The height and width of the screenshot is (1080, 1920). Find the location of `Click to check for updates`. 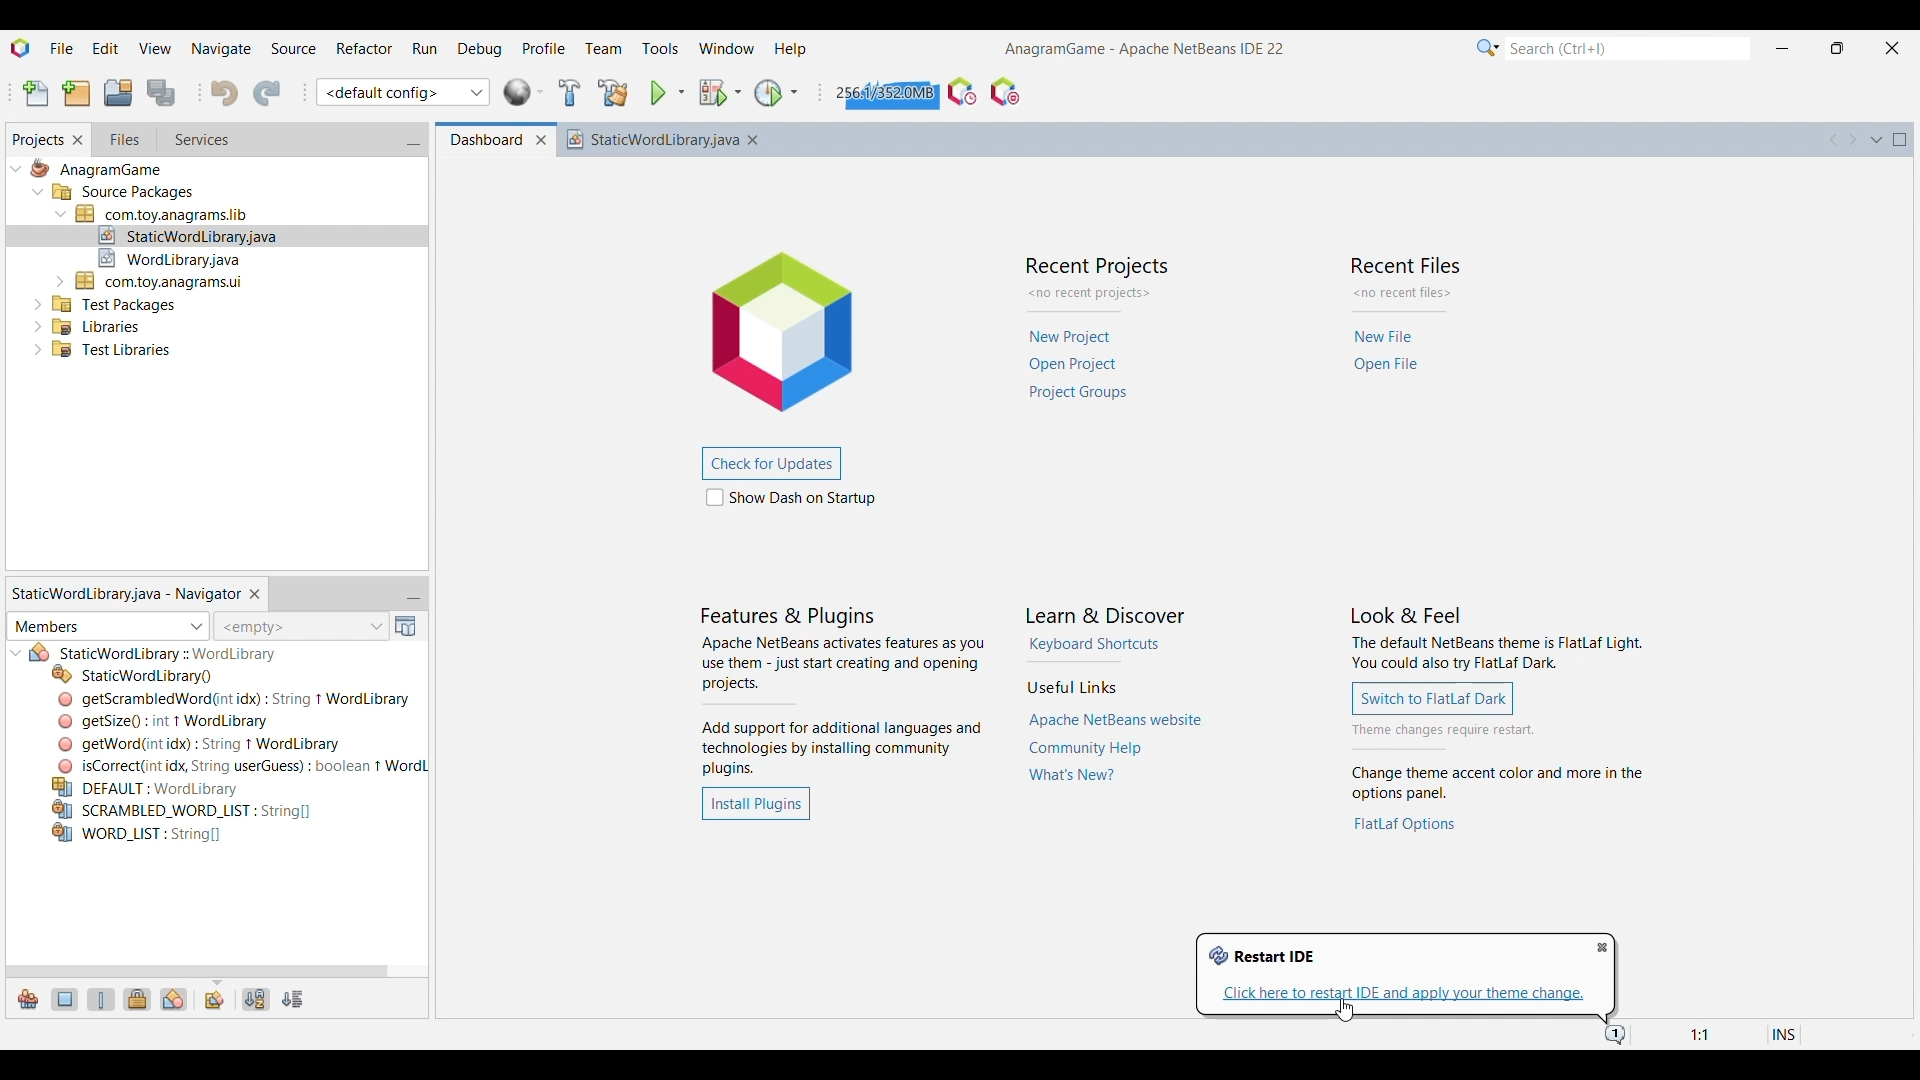

Click to check for updates is located at coordinates (770, 464).